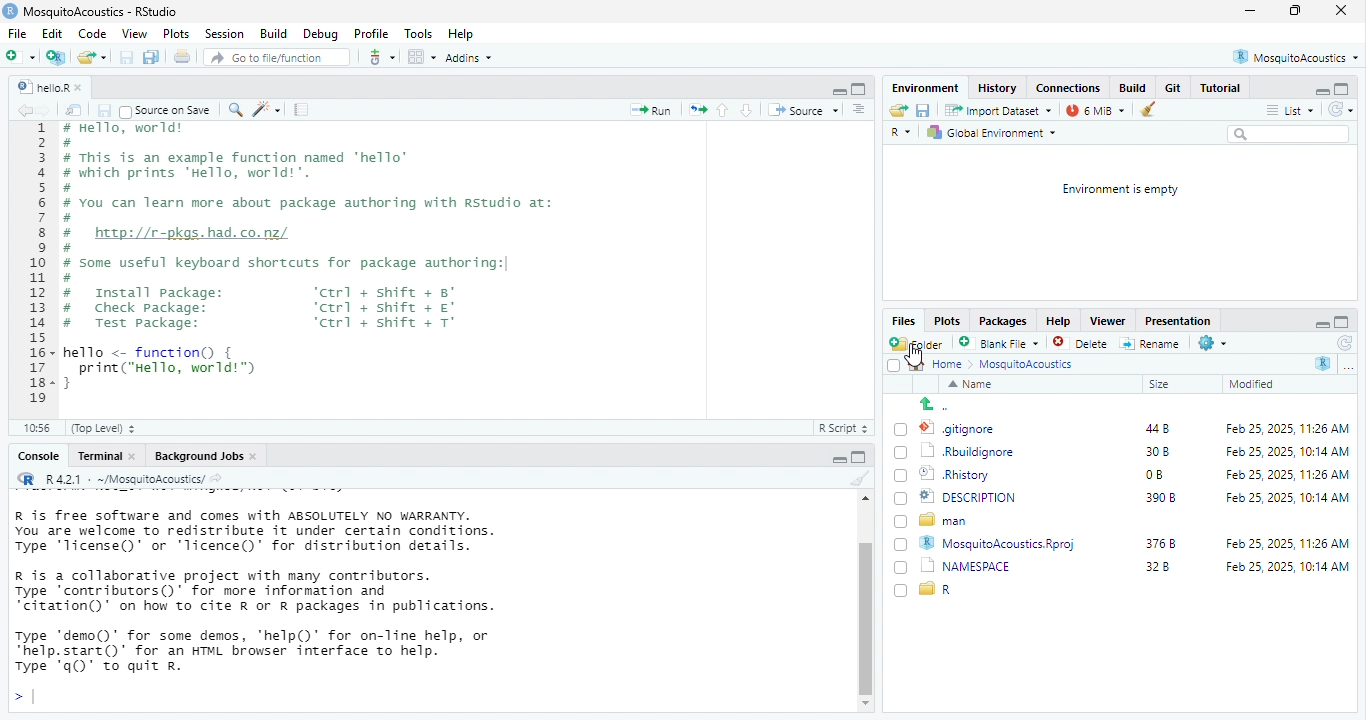  Describe the element at coordinates (1153, 346) in the screenshot. I see `rename` at that location.